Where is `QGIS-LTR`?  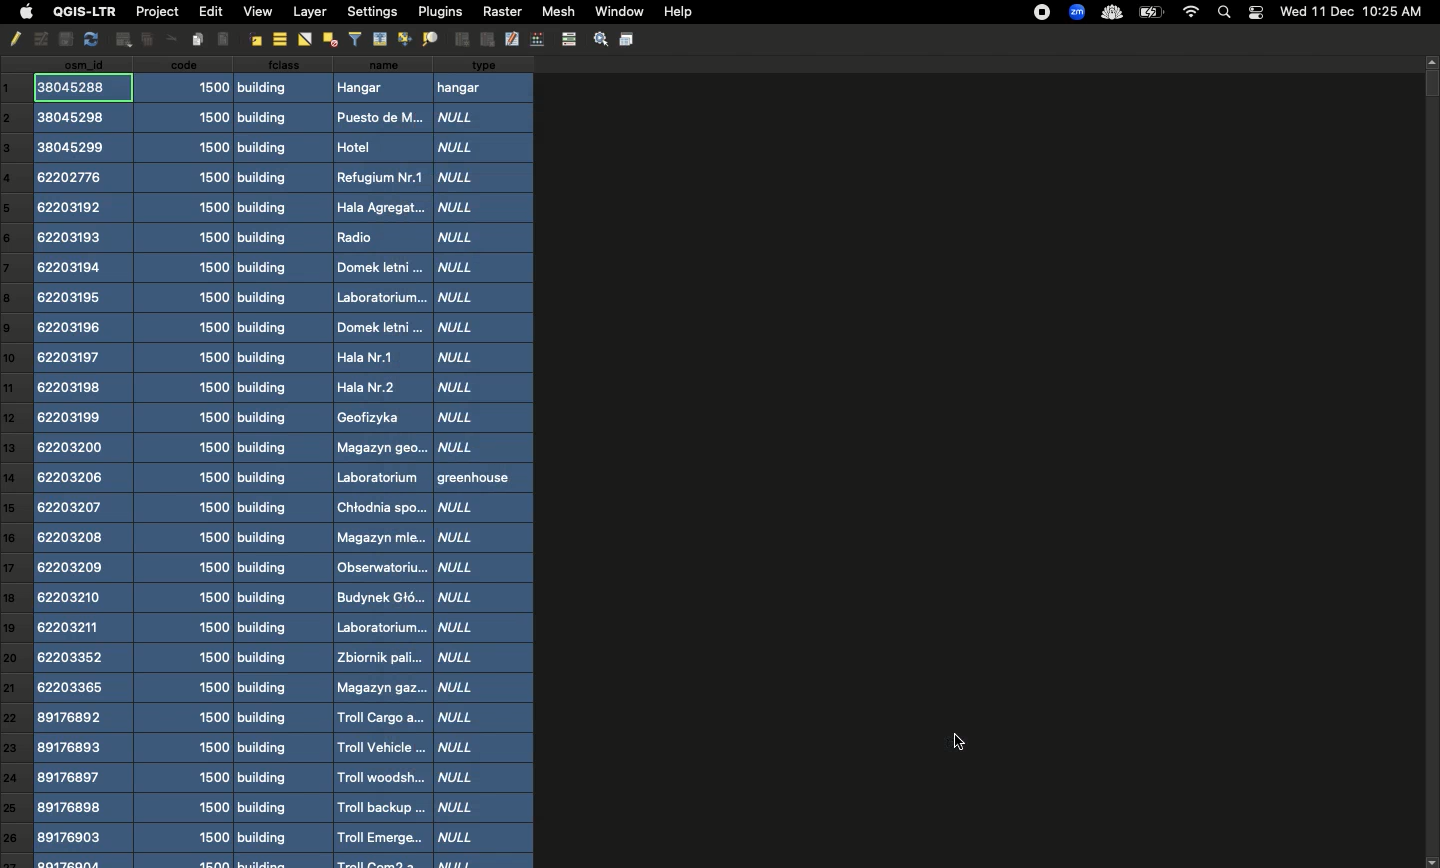
QGIS-LTR is located at coordinates (81, 12).